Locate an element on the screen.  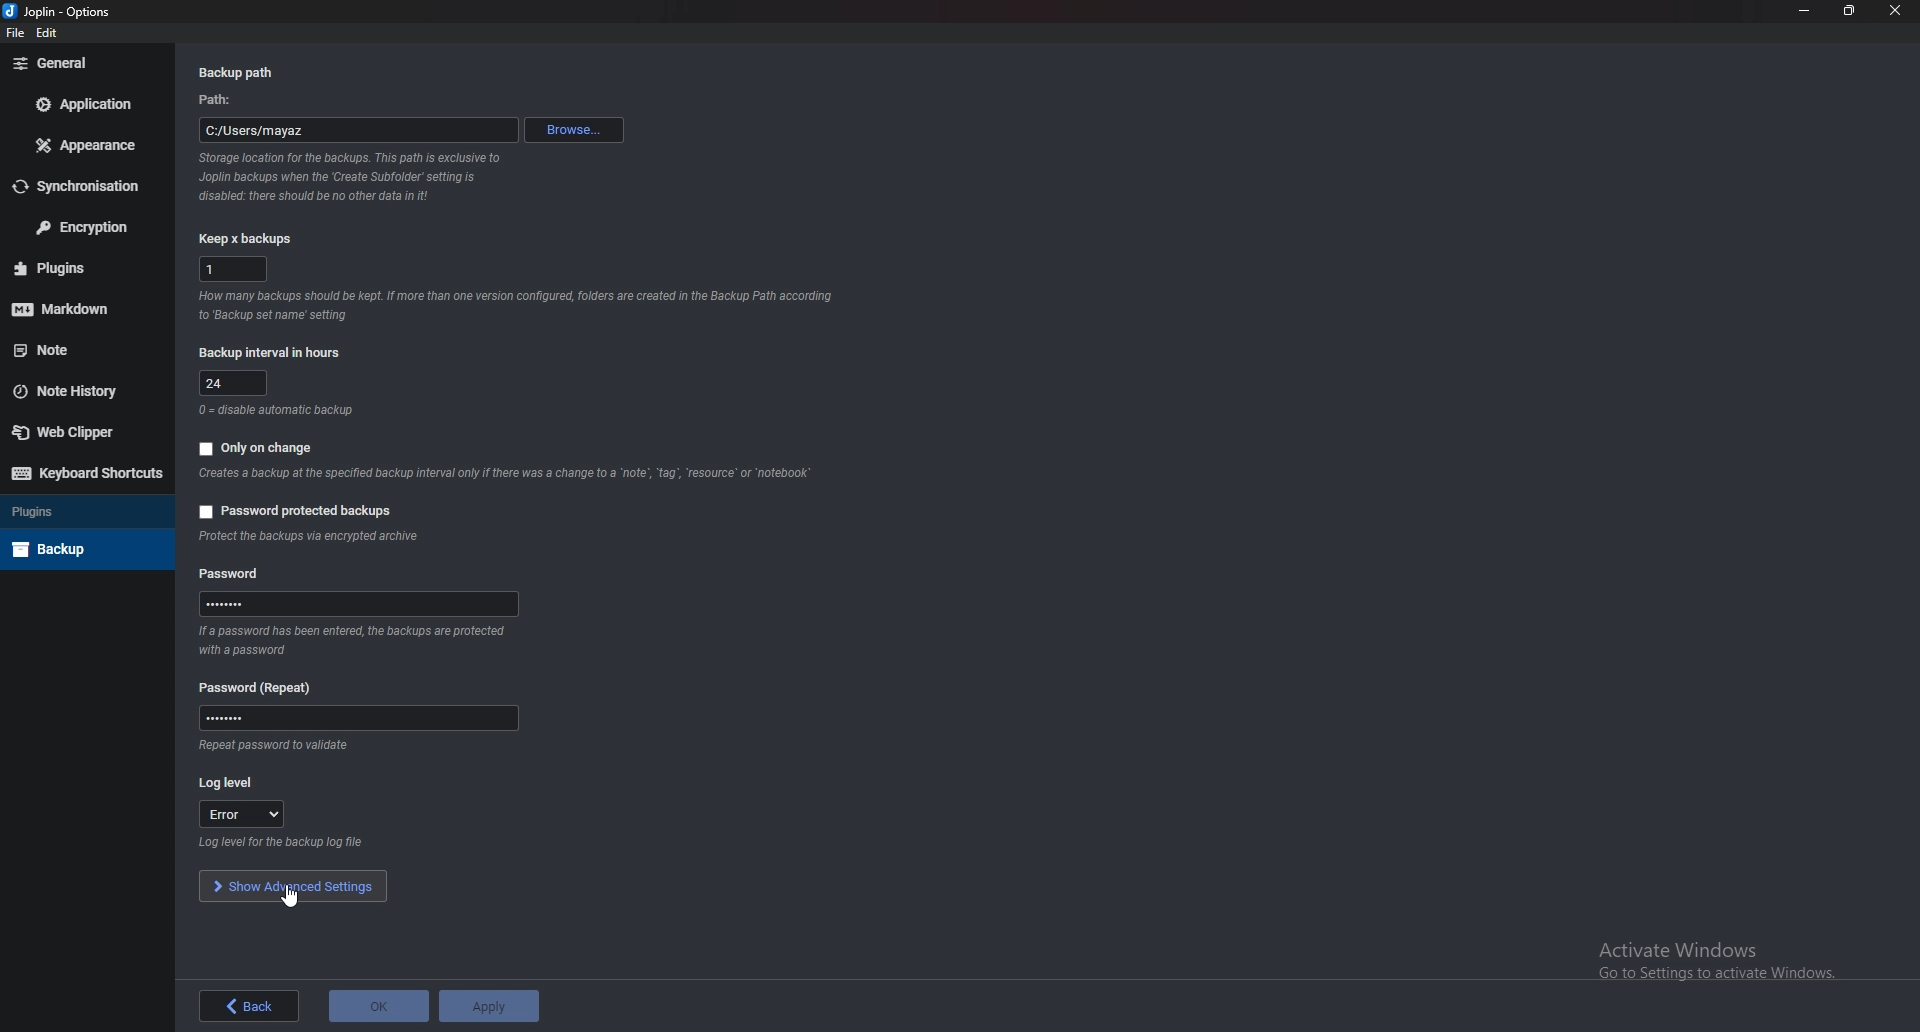
back up path is located at coordinates (241, 72).